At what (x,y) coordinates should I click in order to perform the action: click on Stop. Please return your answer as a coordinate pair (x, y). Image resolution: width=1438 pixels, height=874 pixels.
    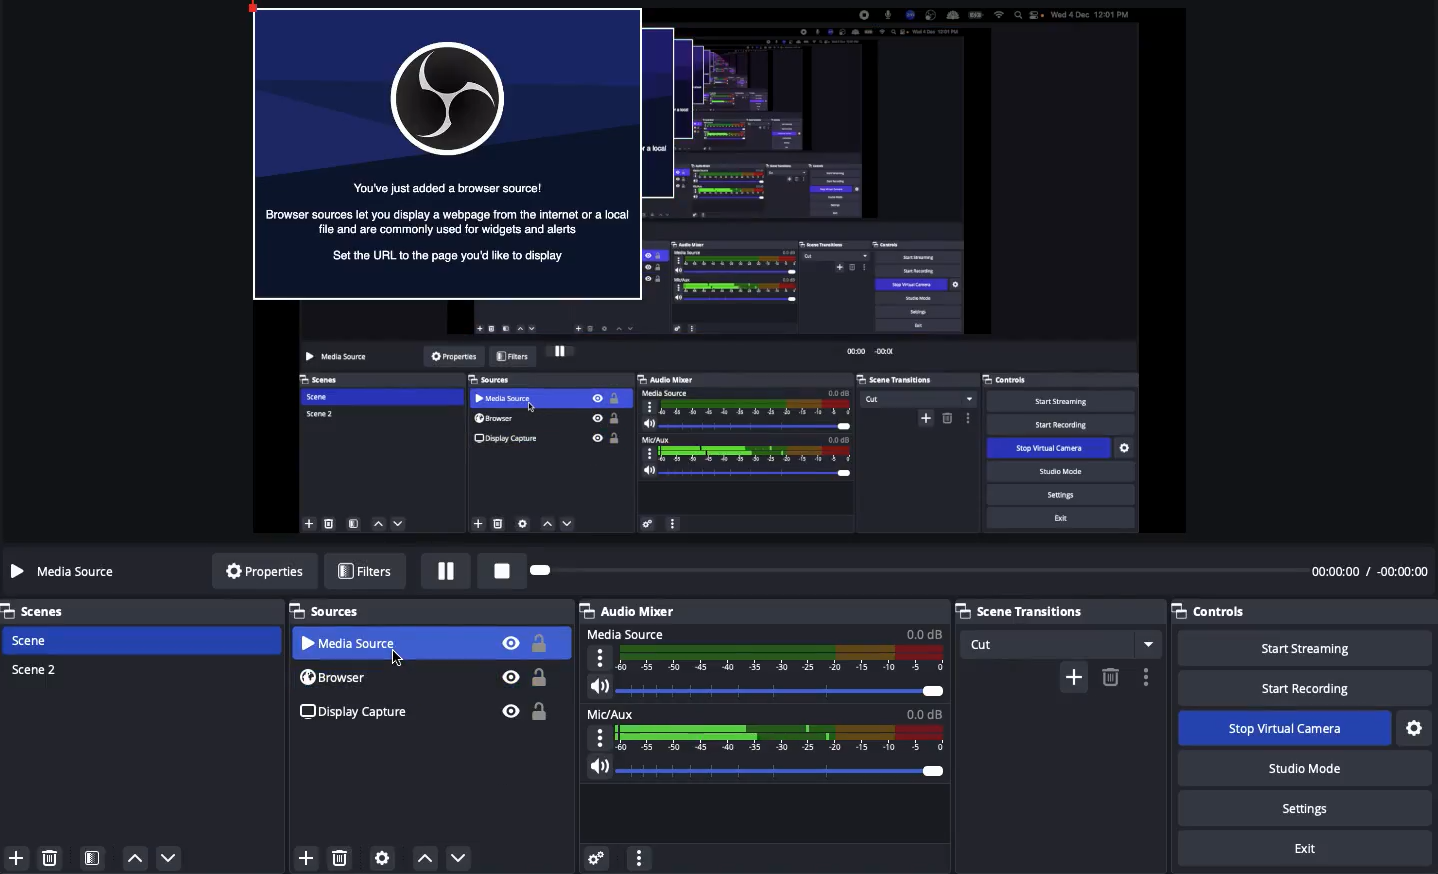
    Looking at the image, I should click on (498, 569).